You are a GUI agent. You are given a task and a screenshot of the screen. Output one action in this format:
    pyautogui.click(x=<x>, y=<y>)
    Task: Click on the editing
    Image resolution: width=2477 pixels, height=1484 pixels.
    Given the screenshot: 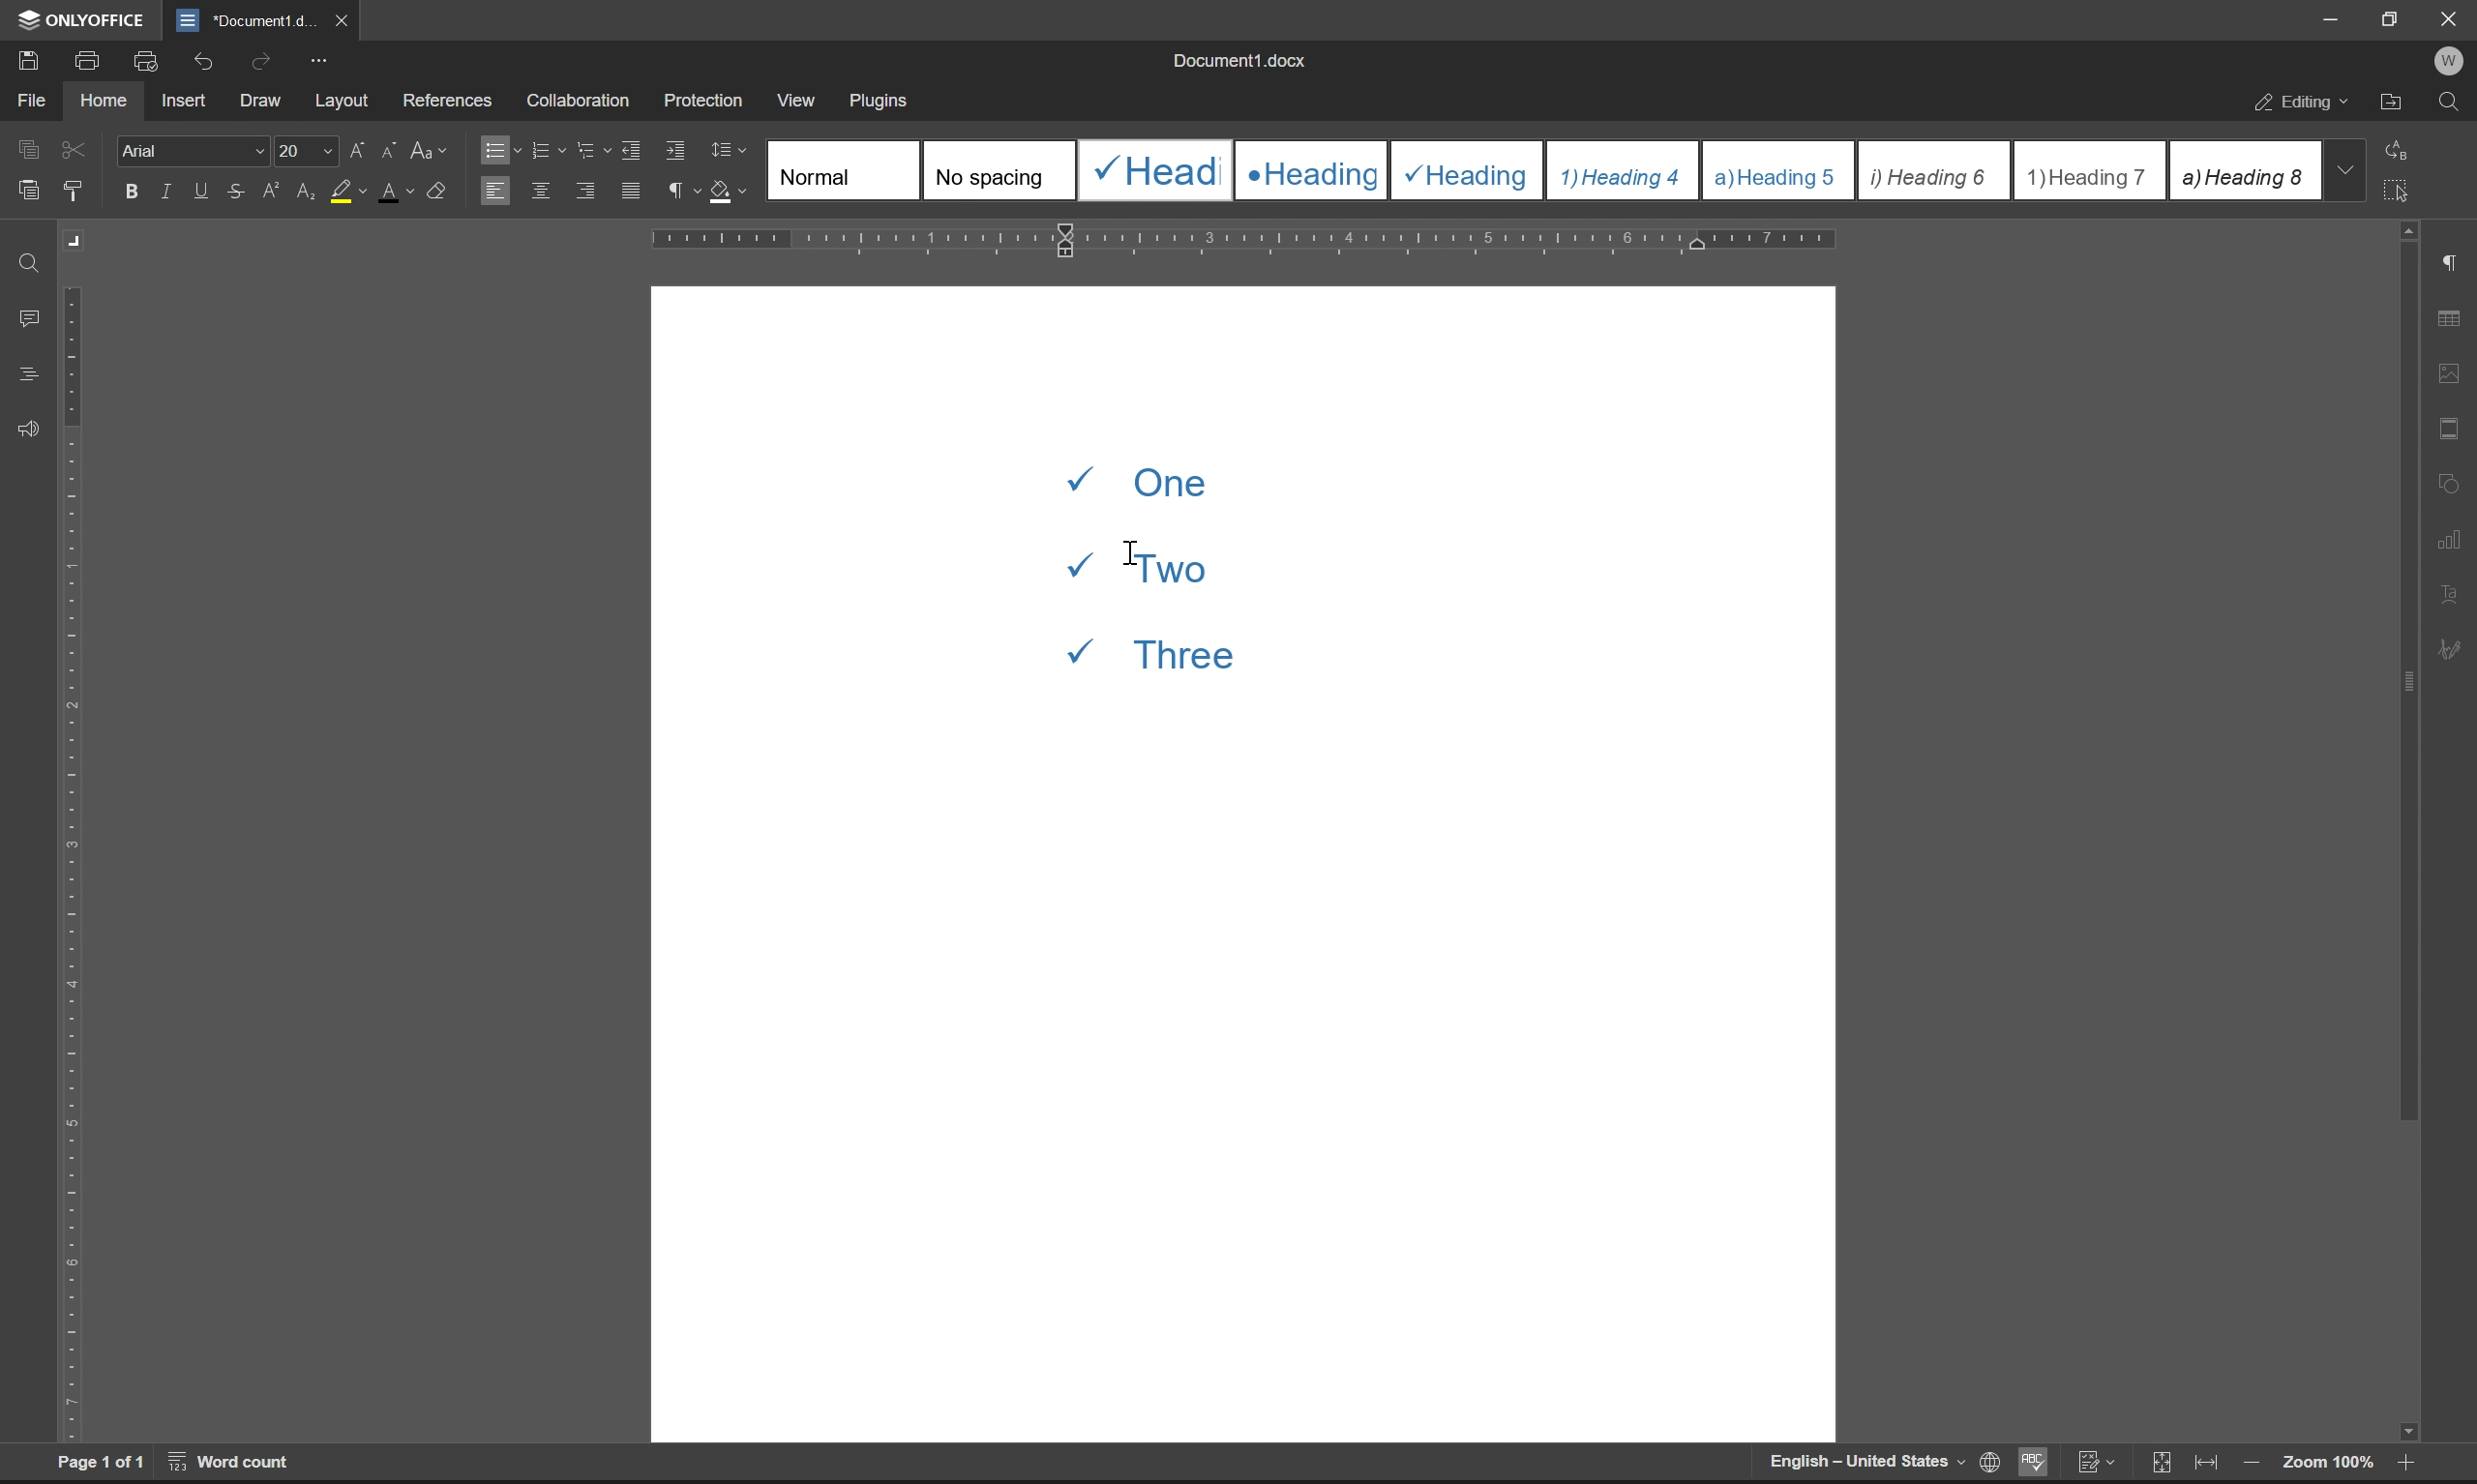 What is the action you would take?
    pyautogui.click(x=2304, y=105)
    